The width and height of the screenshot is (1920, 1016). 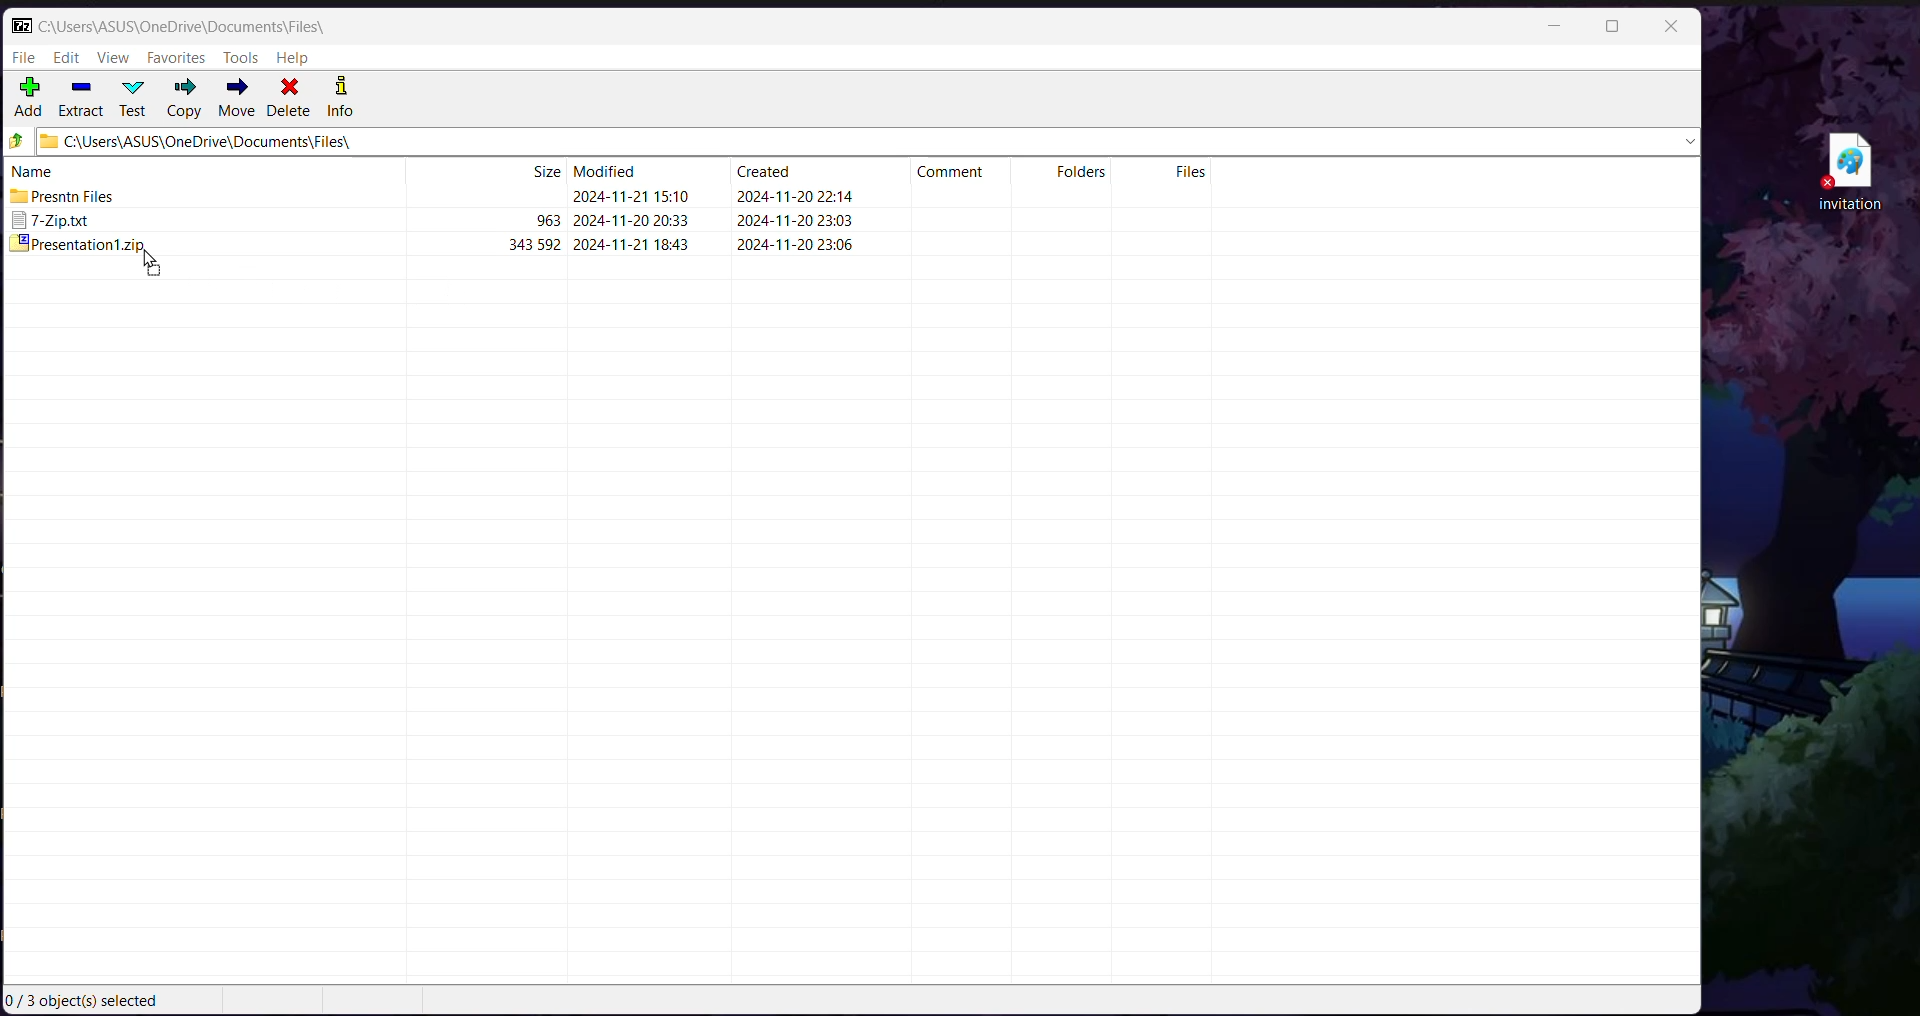 I want to click on File on Desktop, so click(x=1846, y=171).